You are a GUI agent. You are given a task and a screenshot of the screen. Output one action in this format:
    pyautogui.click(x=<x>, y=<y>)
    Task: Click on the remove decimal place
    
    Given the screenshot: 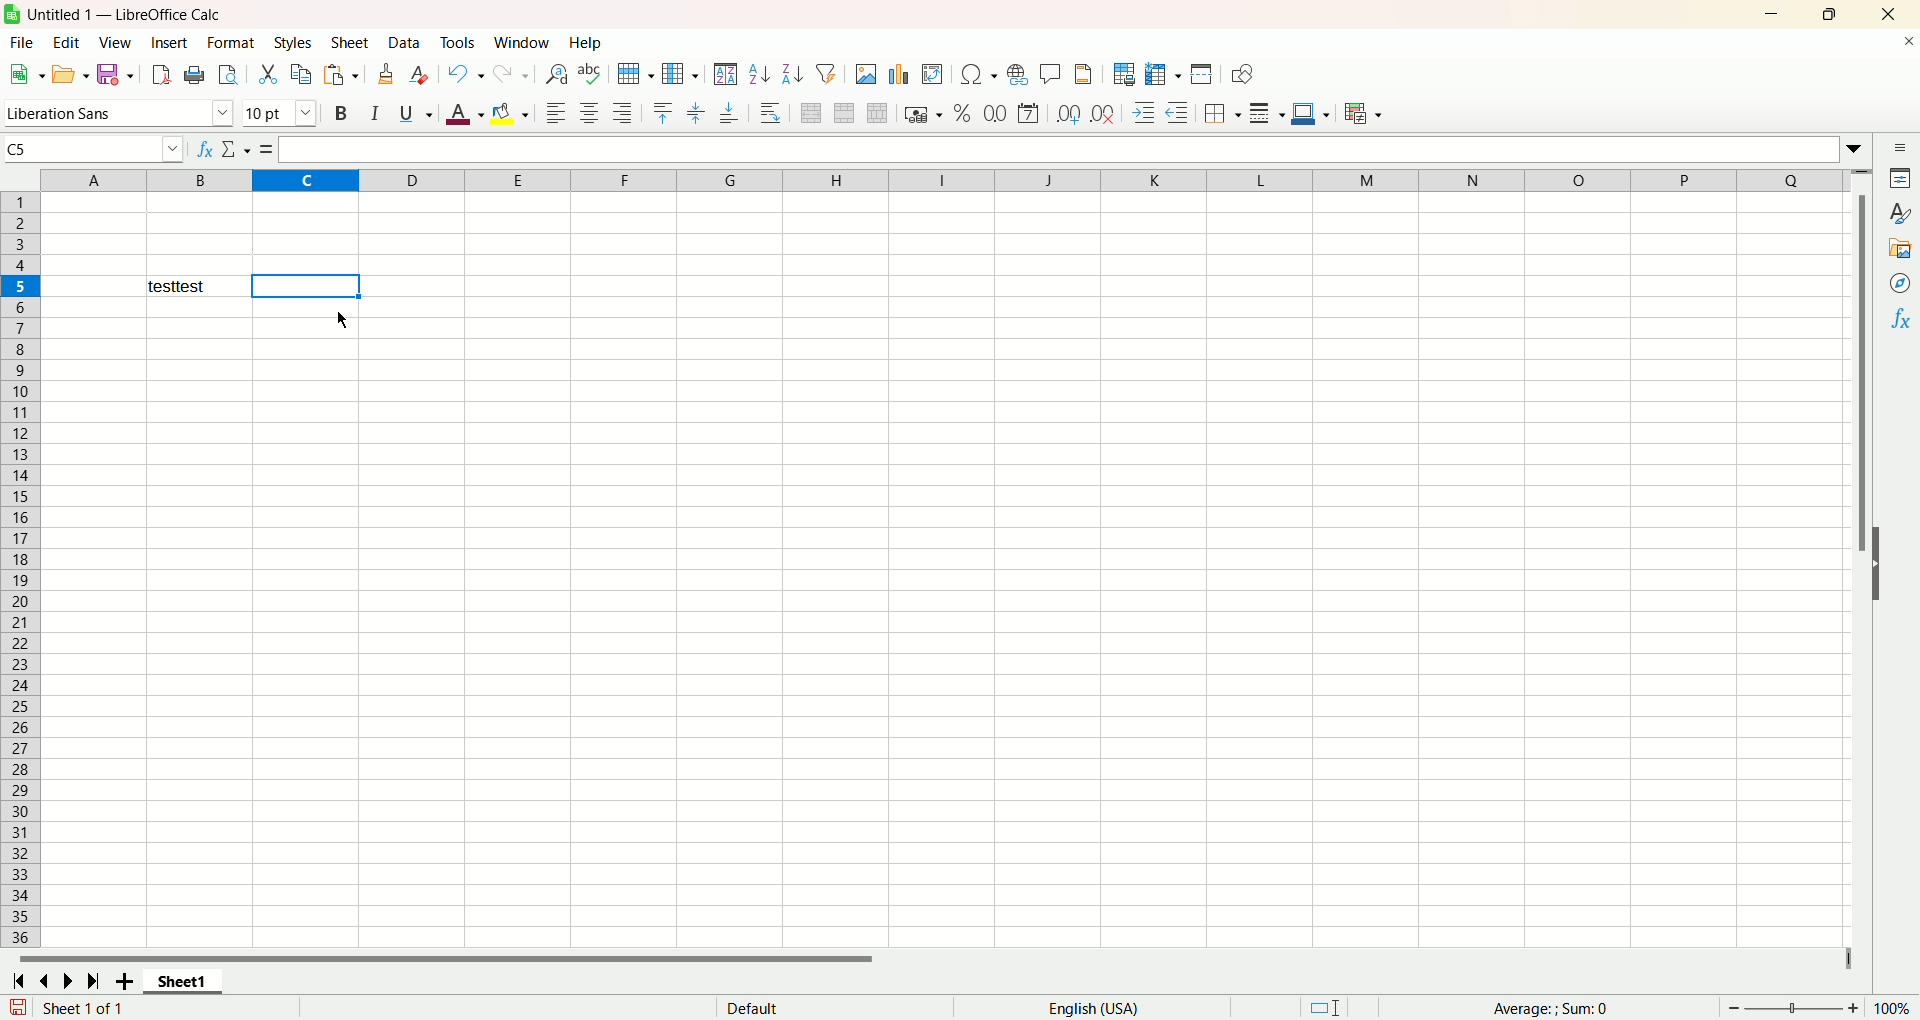 What is the action you would take?
    pyautogui.click(x=1103, y=114)
    